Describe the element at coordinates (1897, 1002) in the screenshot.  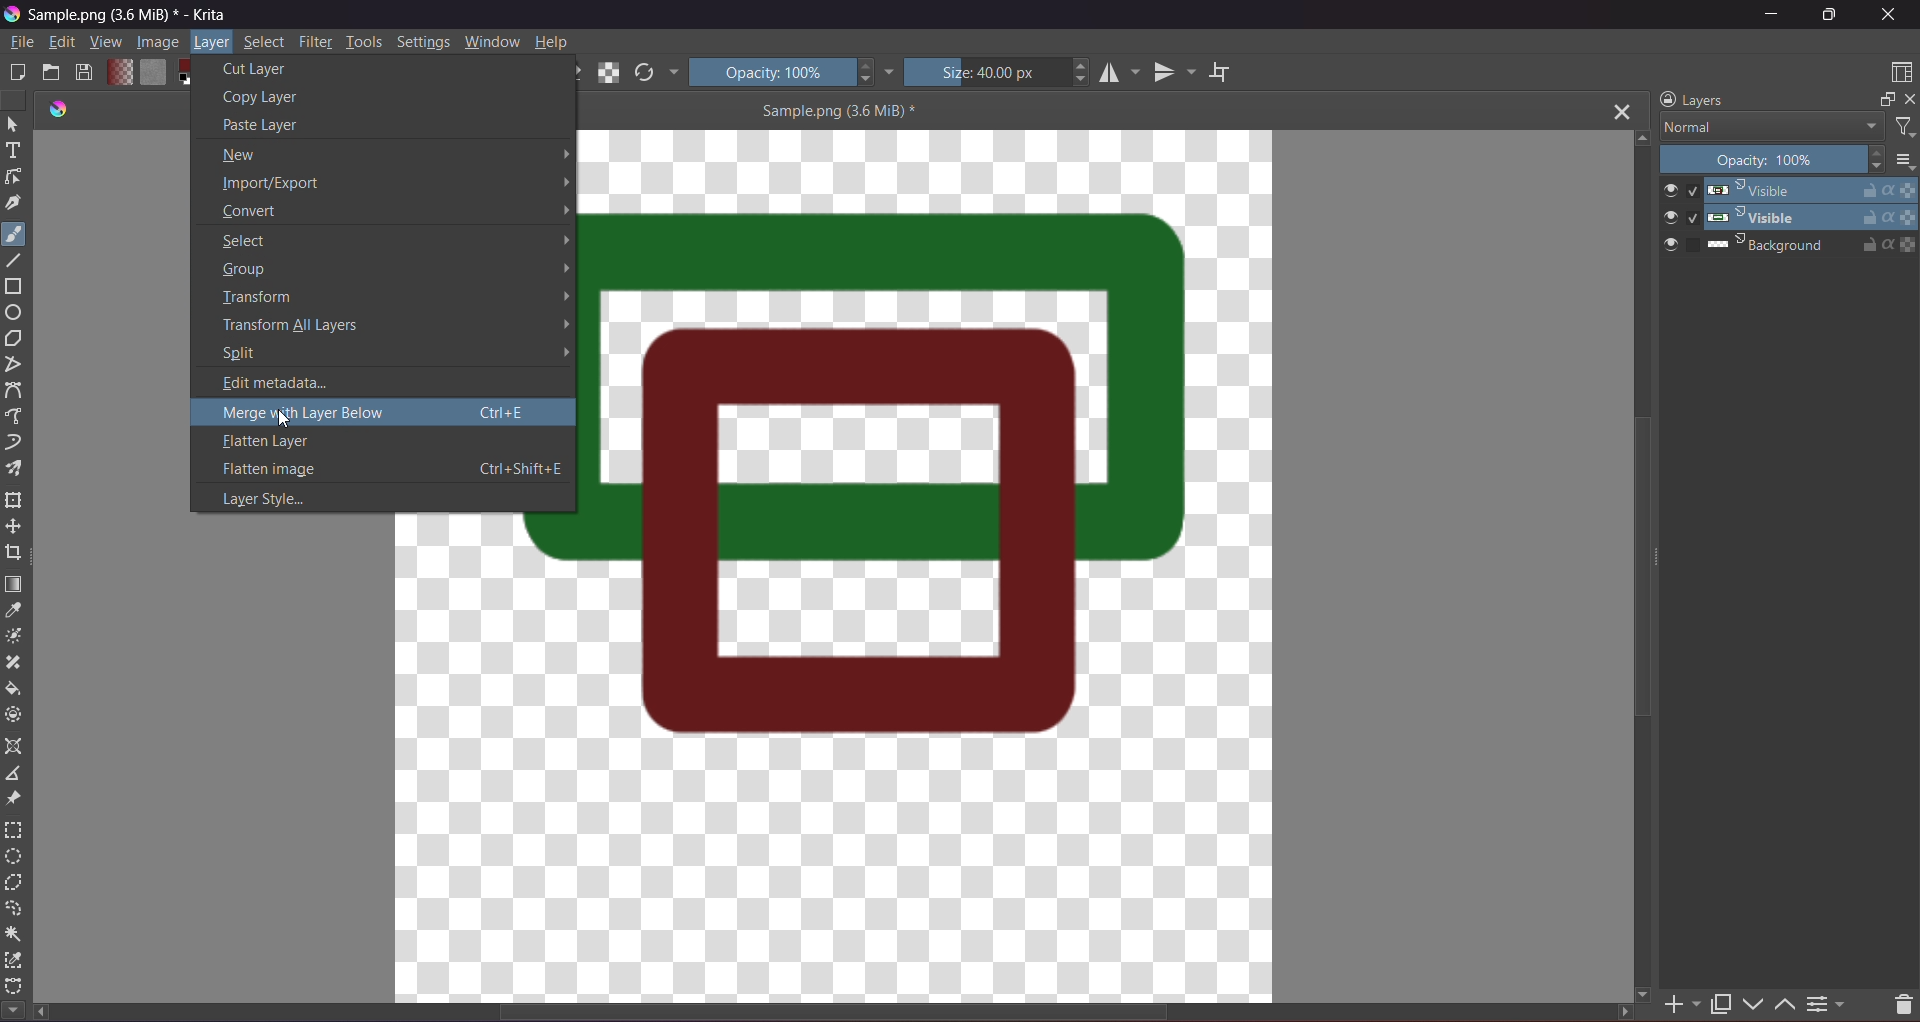
I see `Delete` at that location.